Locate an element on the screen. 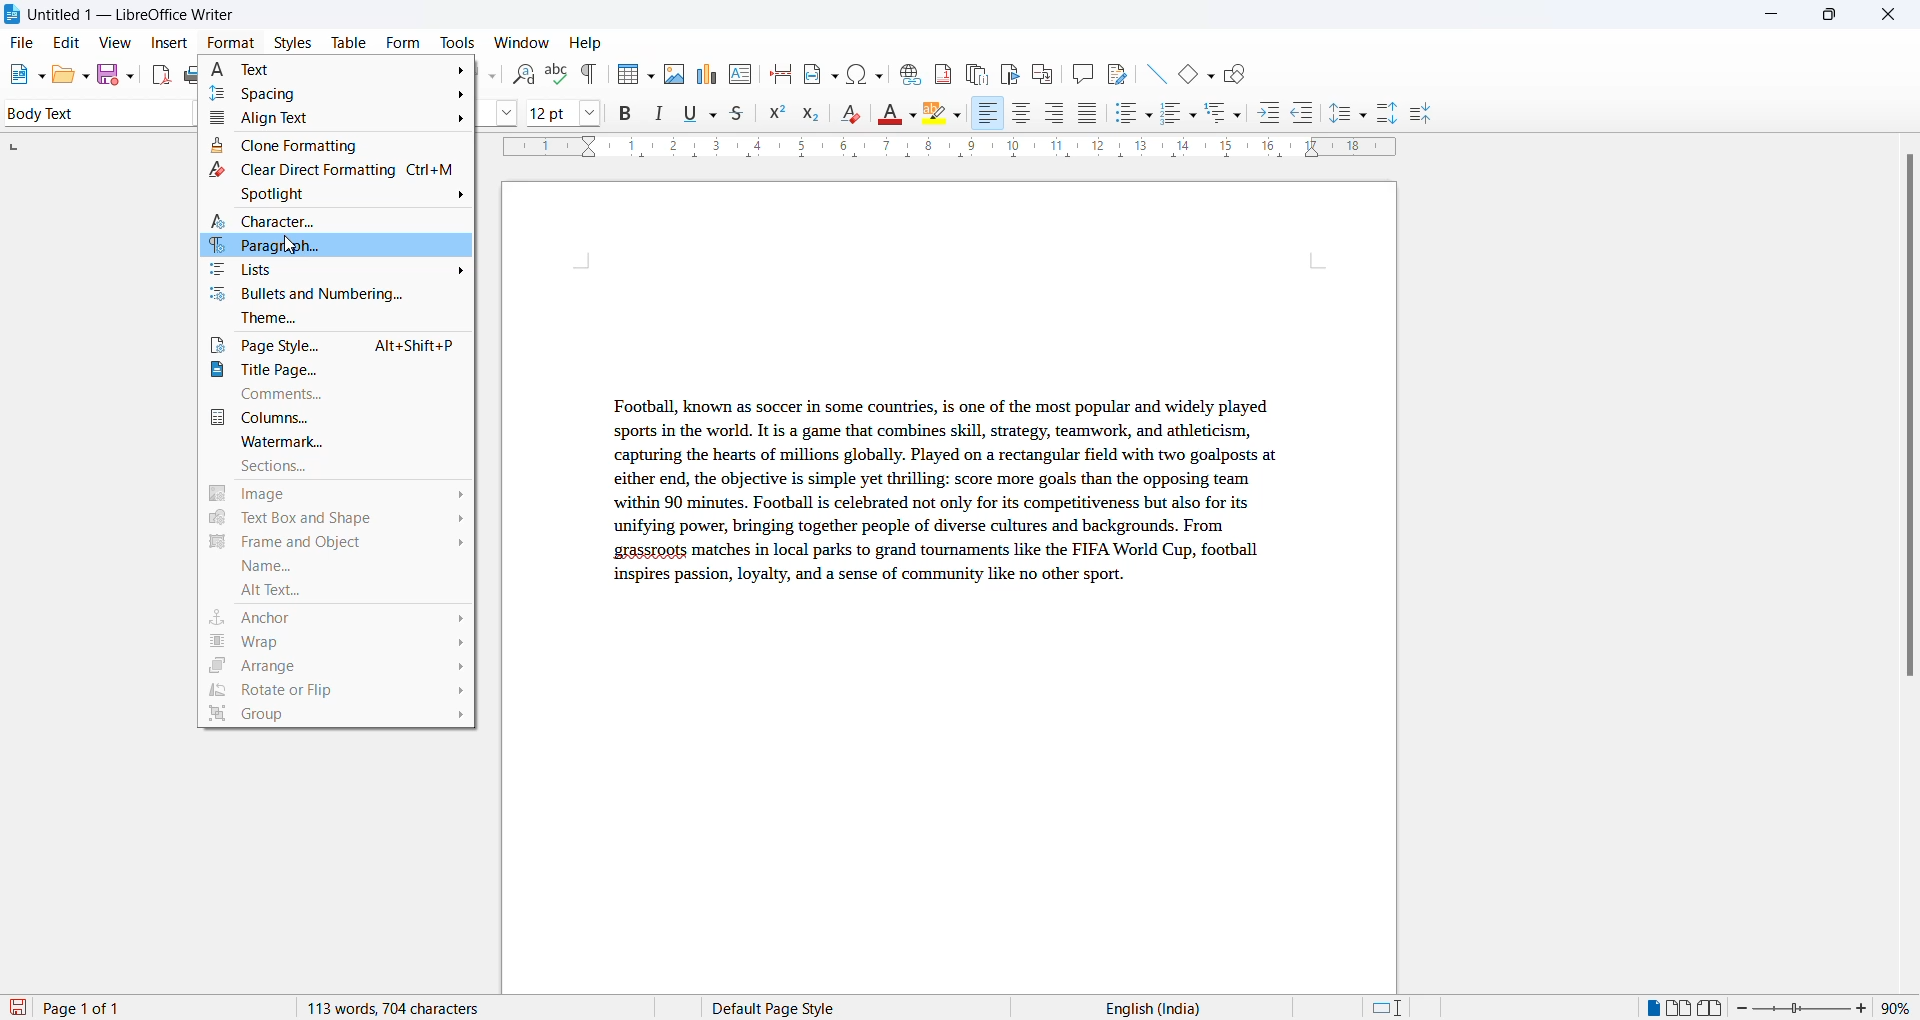  insert is located at coordinates (167, 44).